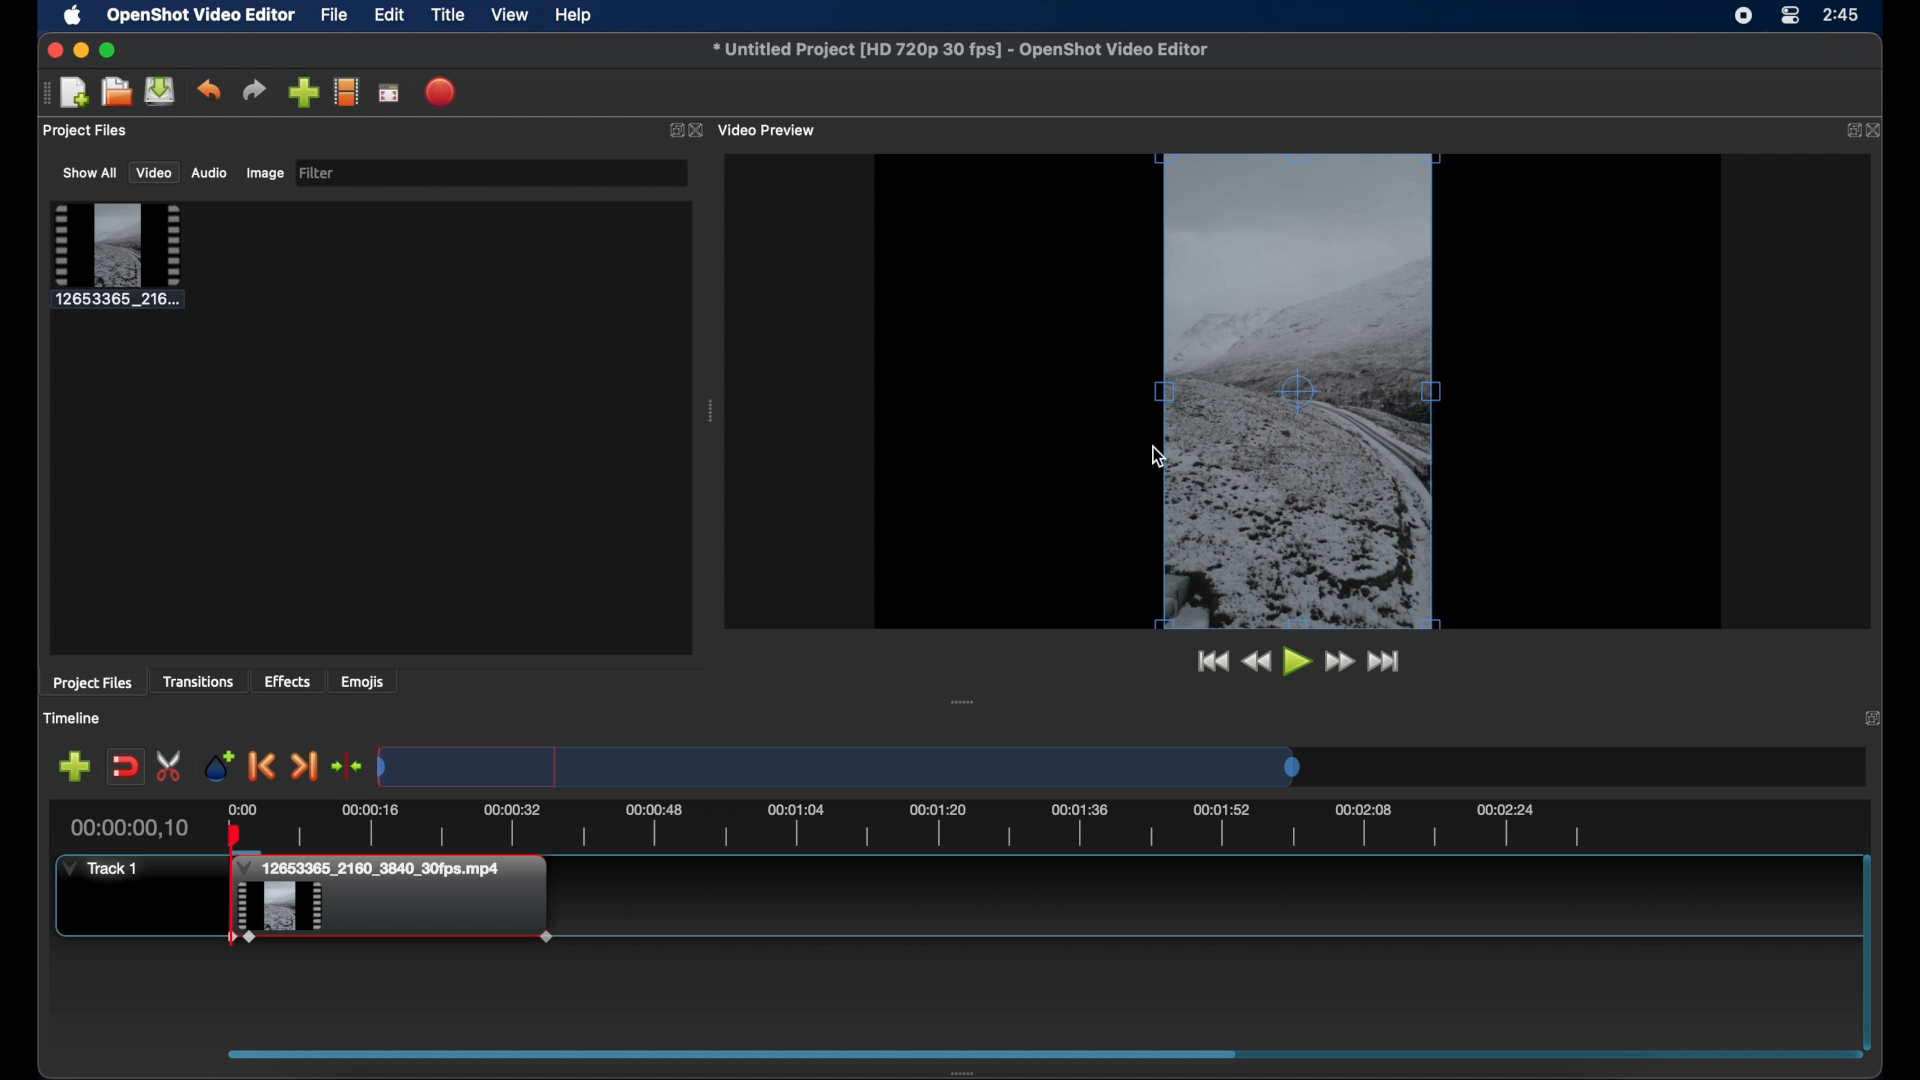 The width and height of the screenshot is (1920, 1080). Describe the element at coordinates (347, 766) in the screenshot. I see `` at that location.